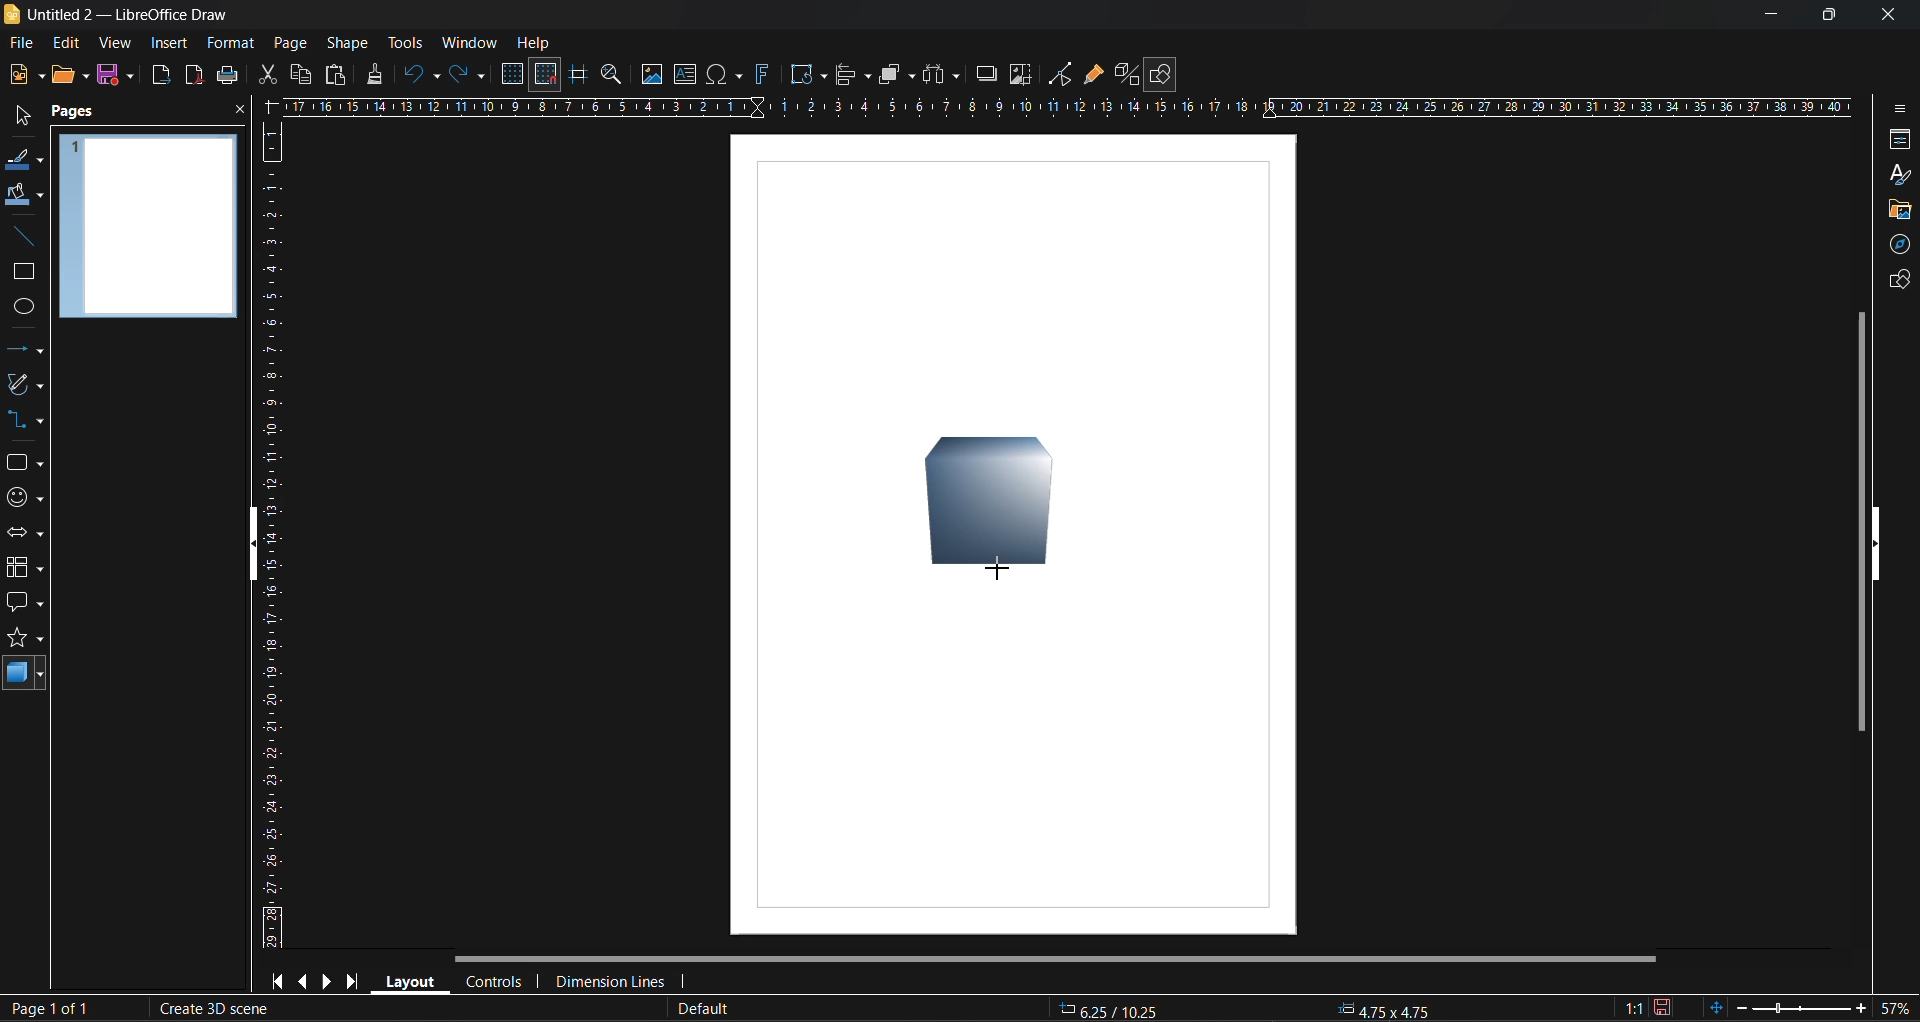  I want to click on ellipse, so click(24, 308).